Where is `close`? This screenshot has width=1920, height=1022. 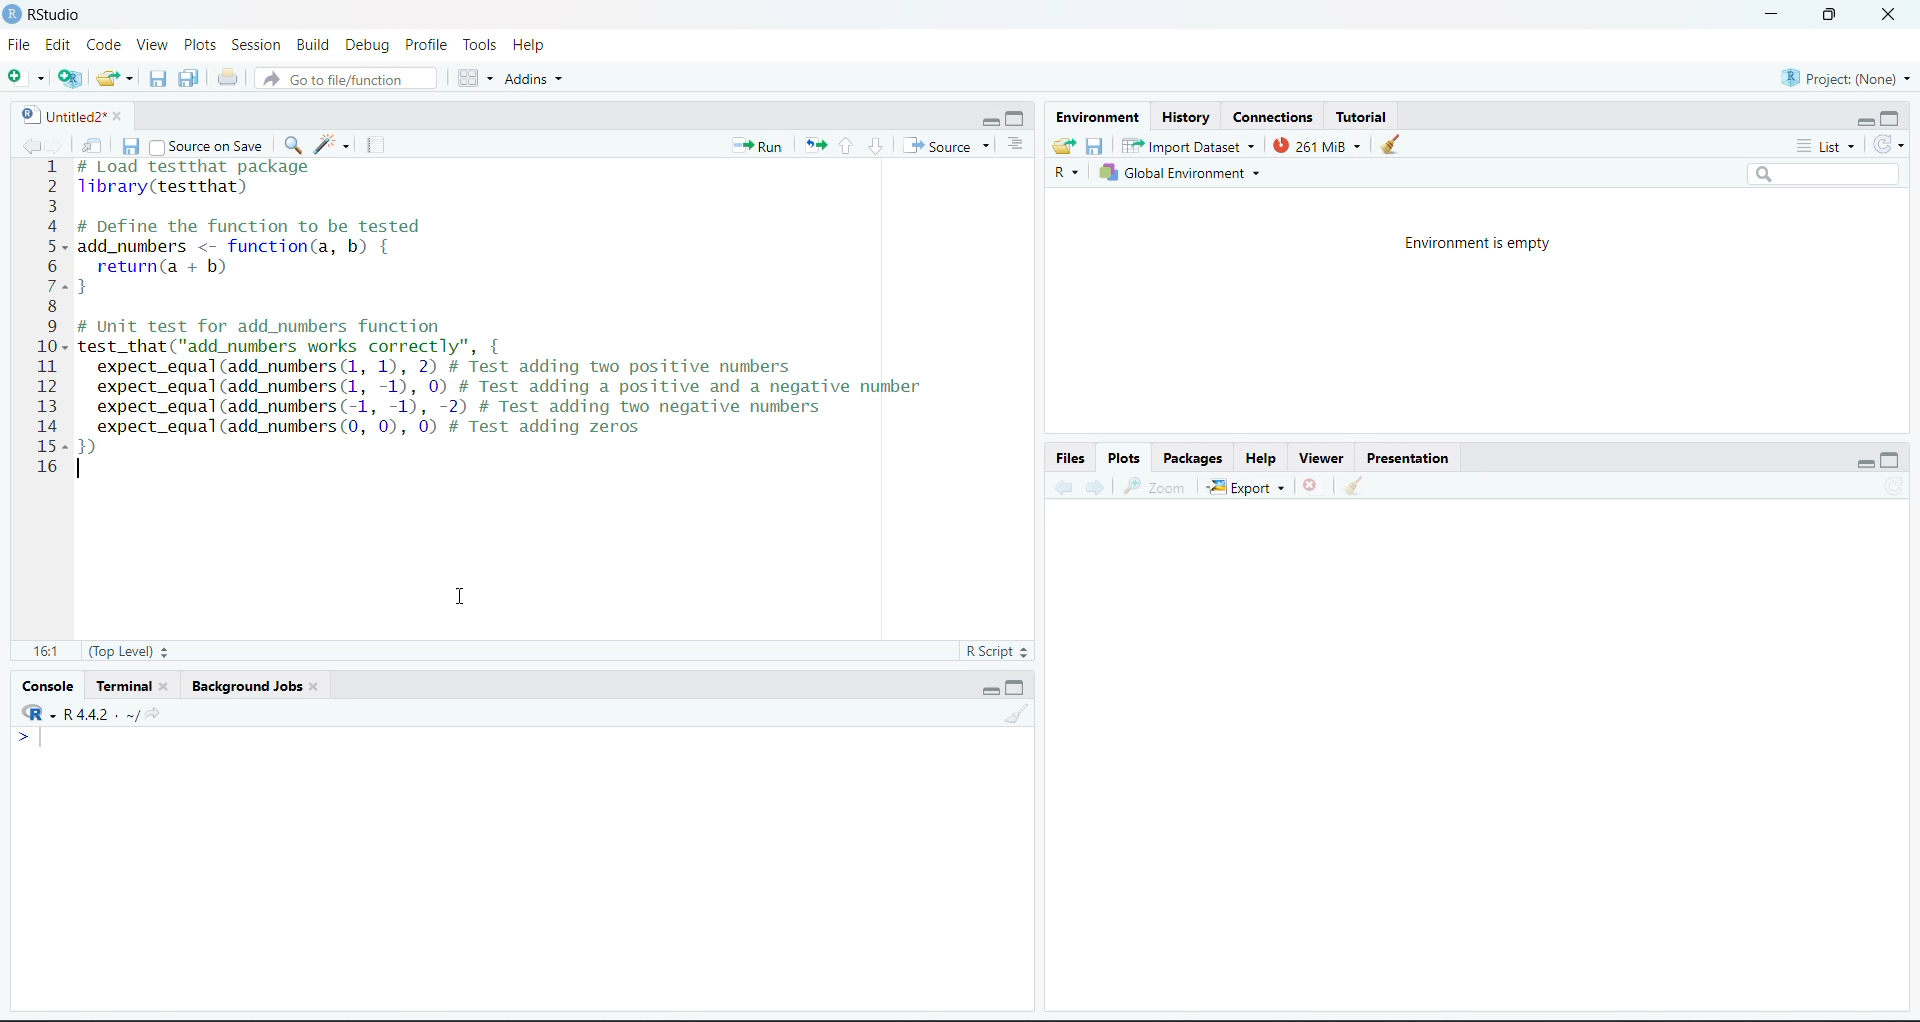 close is located at coordinates (121, 116).